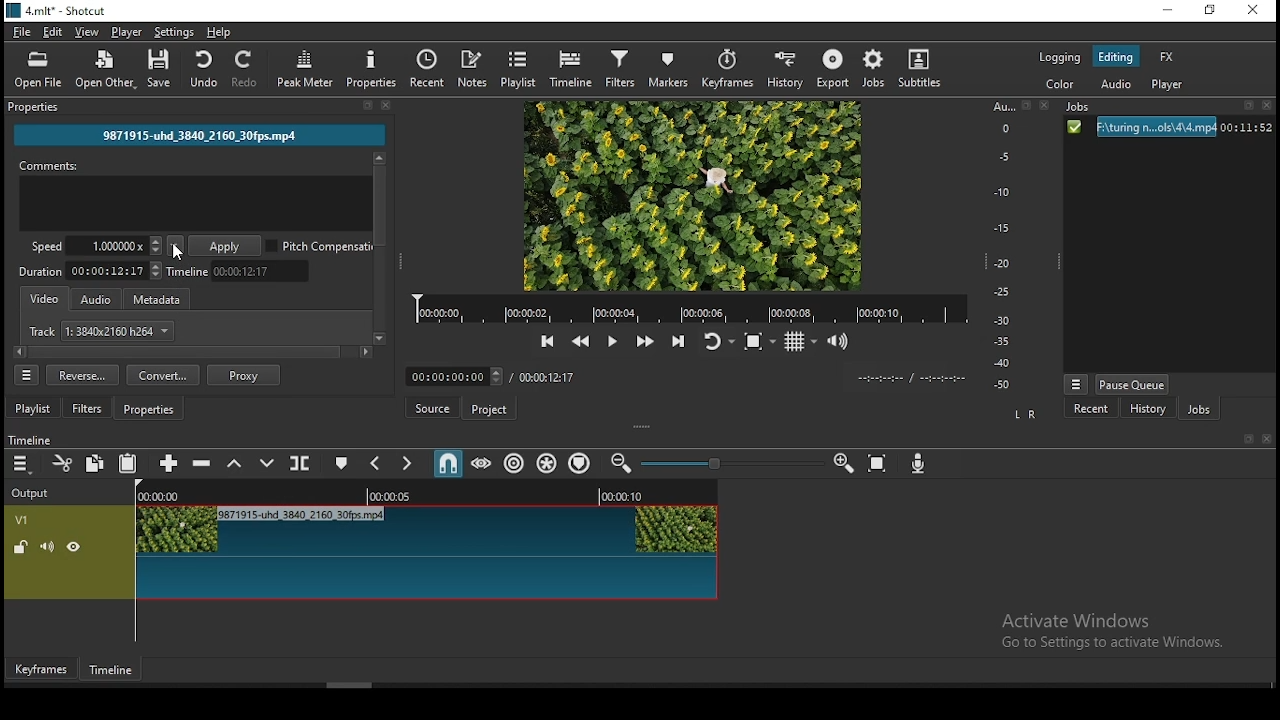  What do you see at coordinates (366, 106) in the screenshot?
I see `bookmark` at bounding box center [366, 106].